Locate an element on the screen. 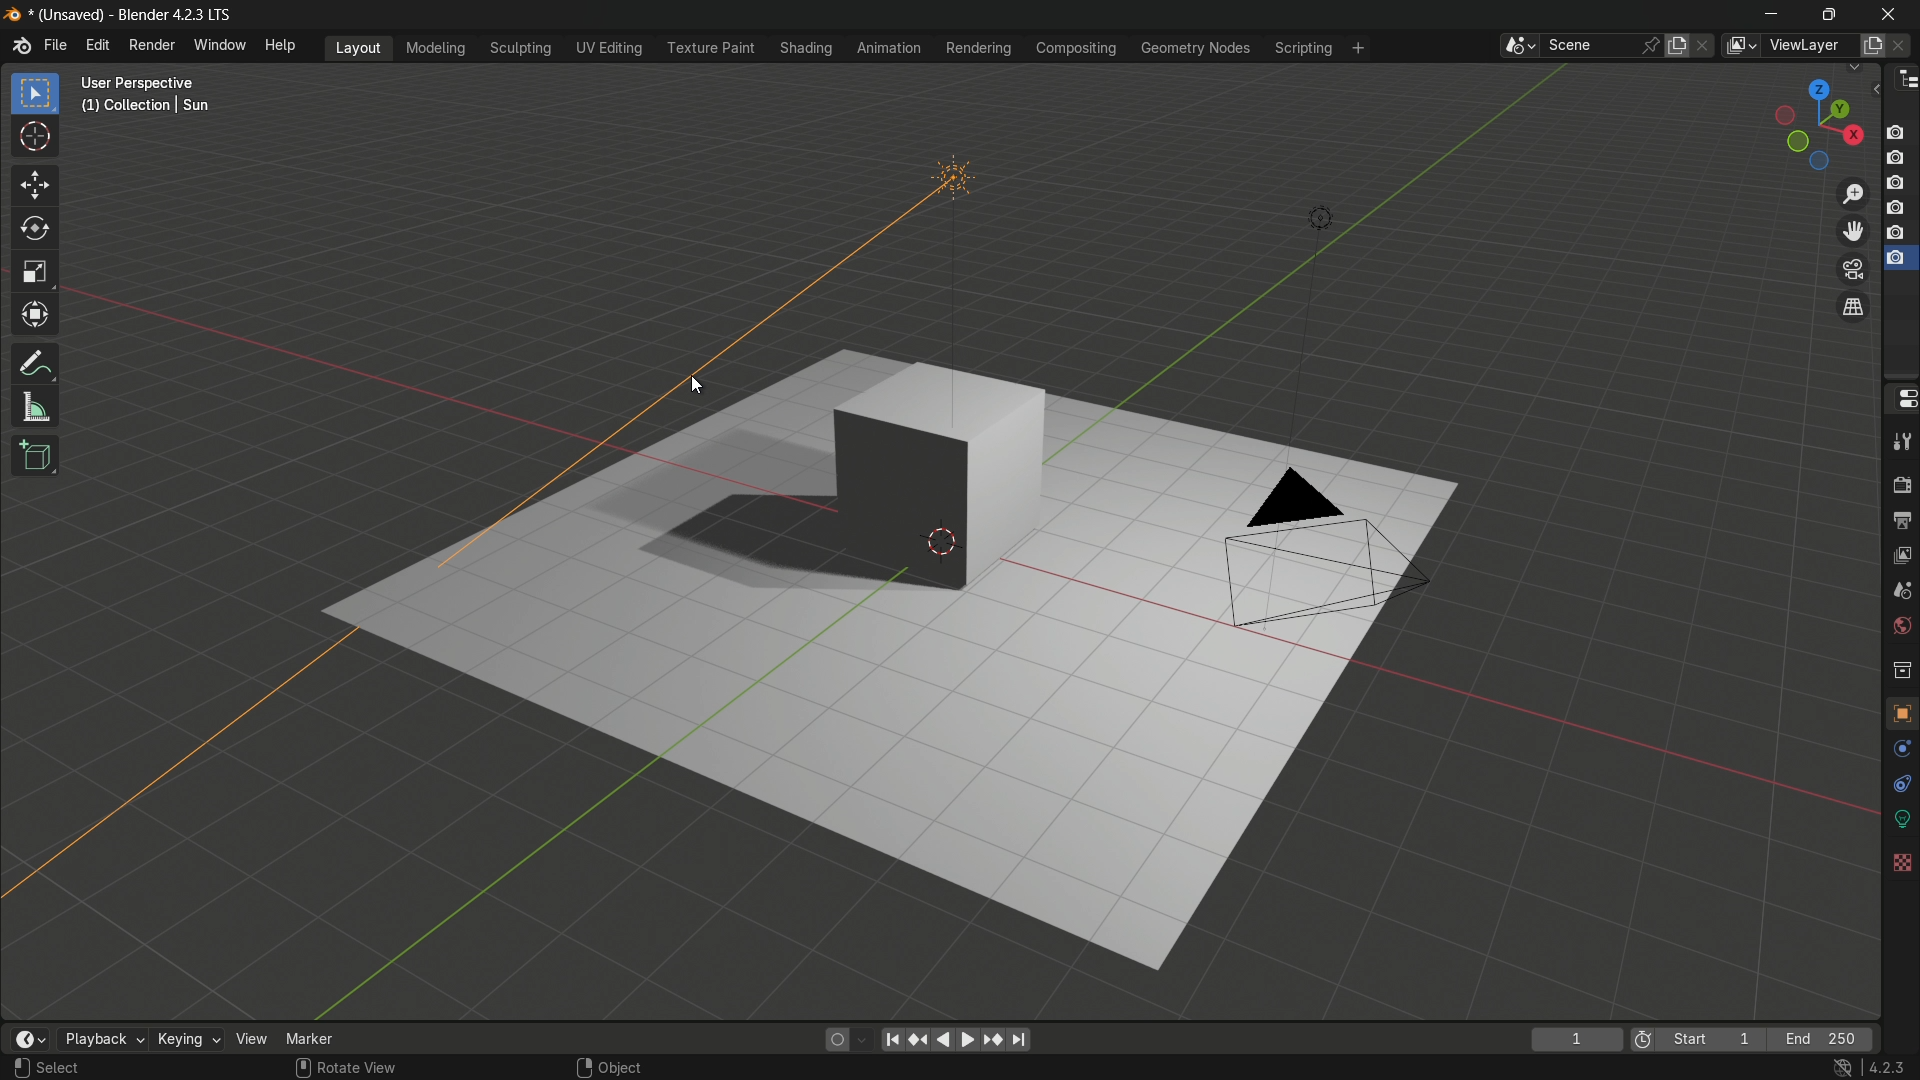 The height and width of the screenshot is (1080, 1920). layer 1 is located at coordinates (1896, 132).